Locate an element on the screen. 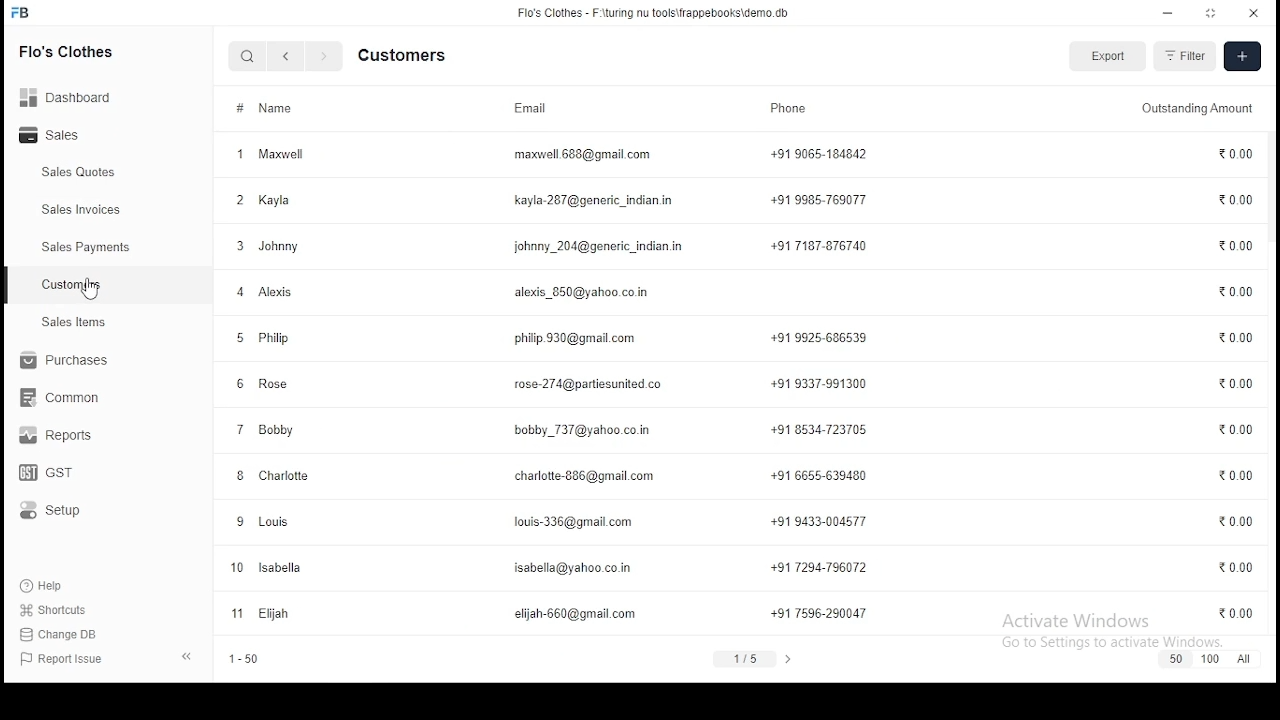  Dashboard is located at coordinates (65, 98).